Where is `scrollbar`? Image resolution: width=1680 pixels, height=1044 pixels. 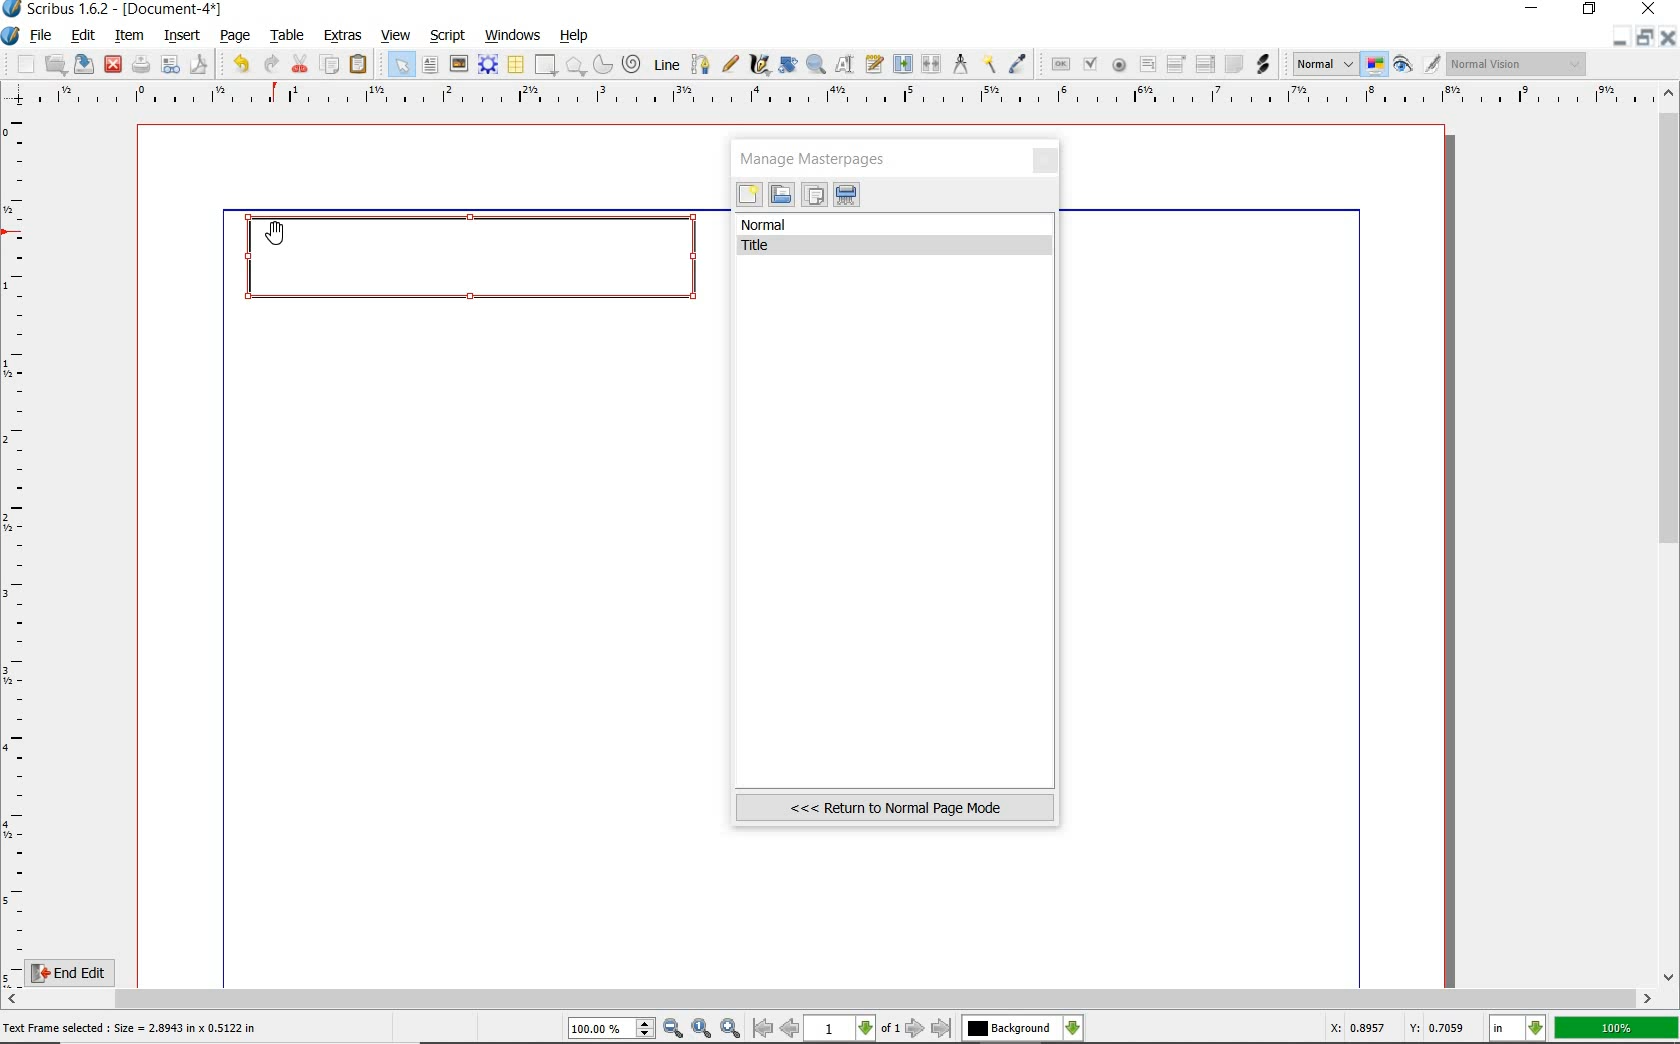 scrollbar is located at coordinates (830, 999).